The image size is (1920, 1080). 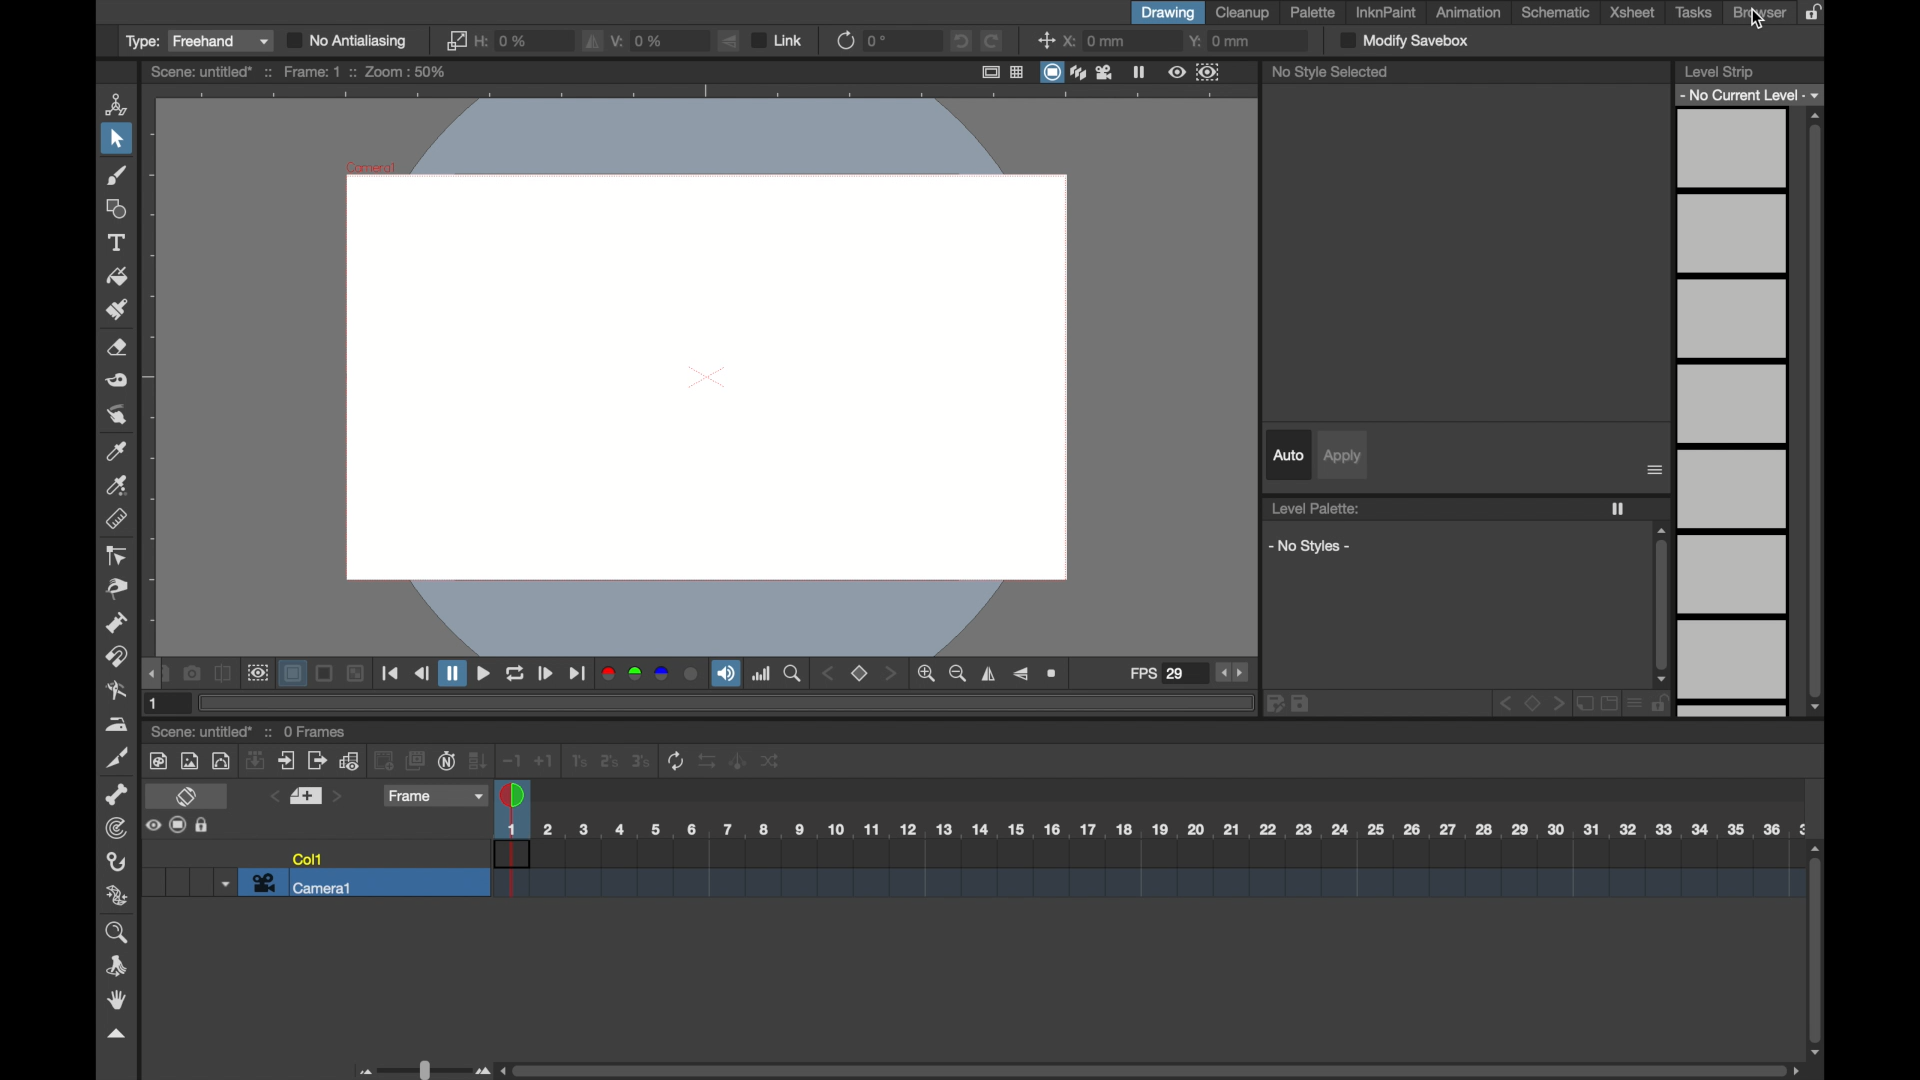 I want to click on pinch tool, so click(x=119, y=589).